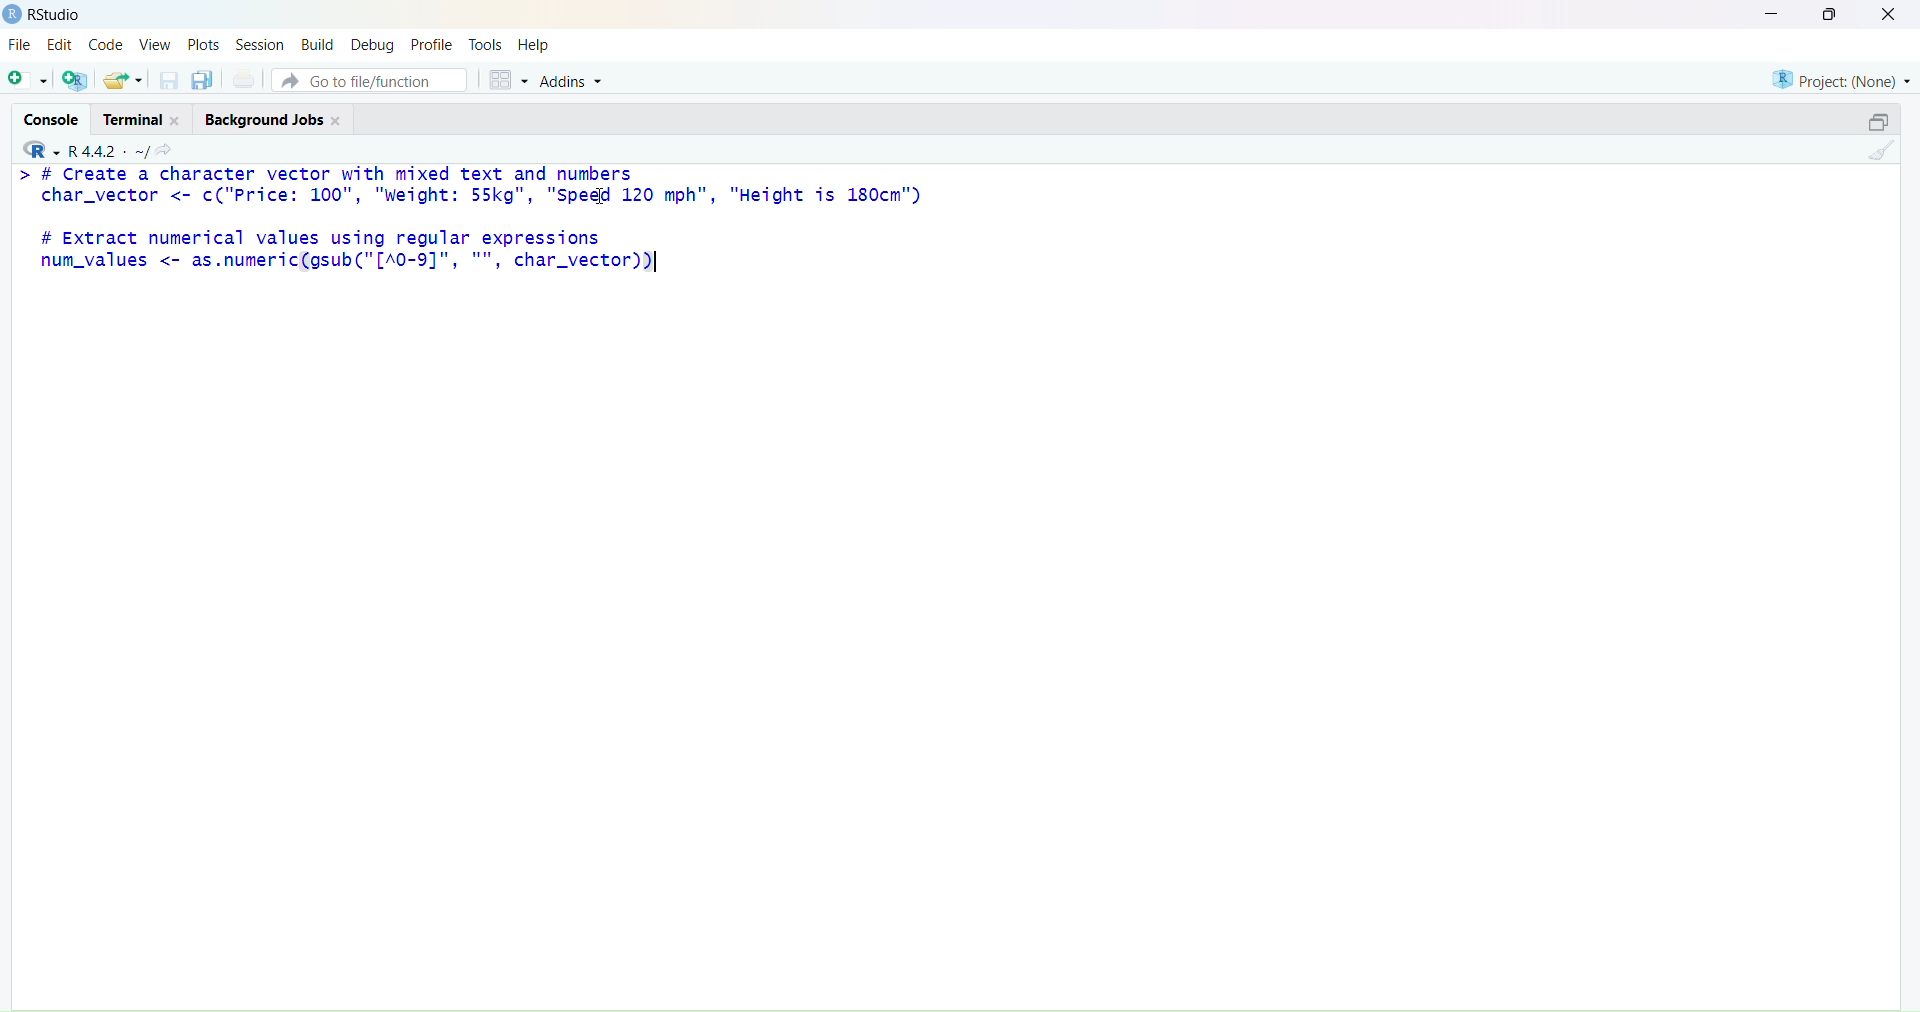 This screenshot has height=1012, width=1920. I want to click on RStudio, so click(57, 14).